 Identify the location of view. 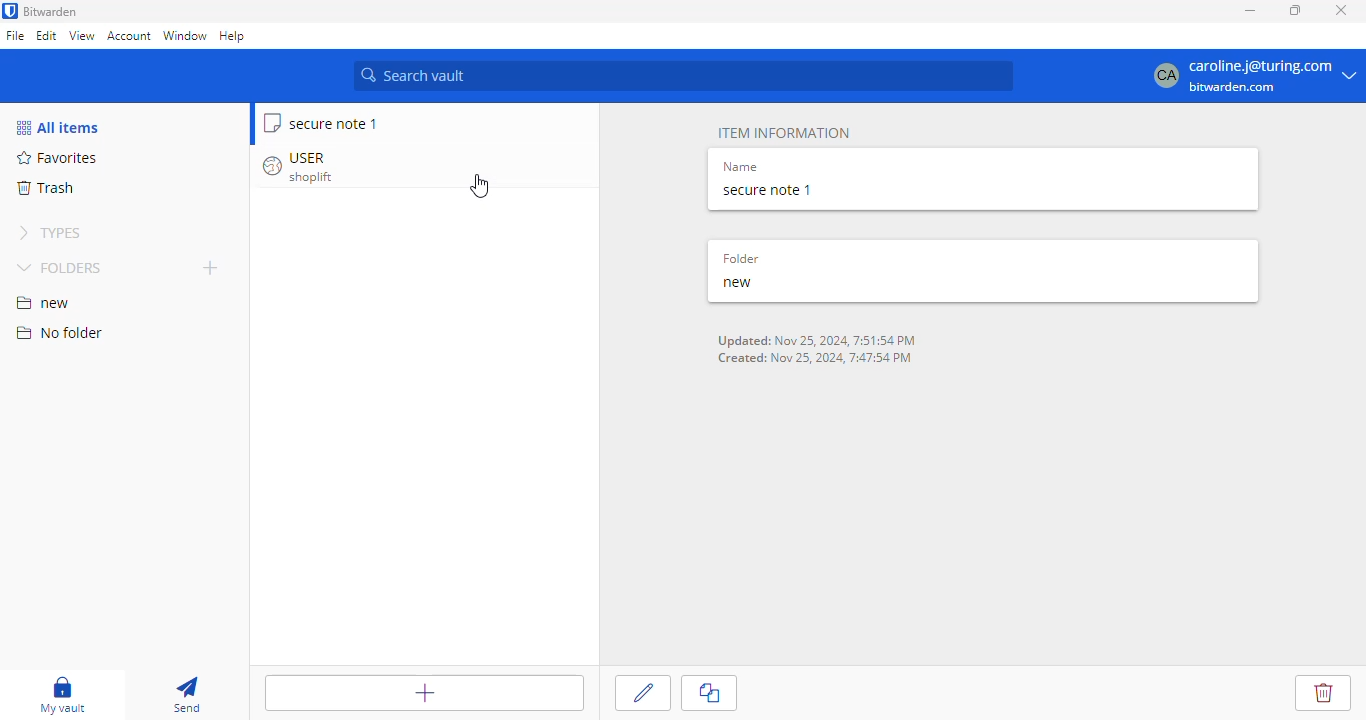
(82, 37).